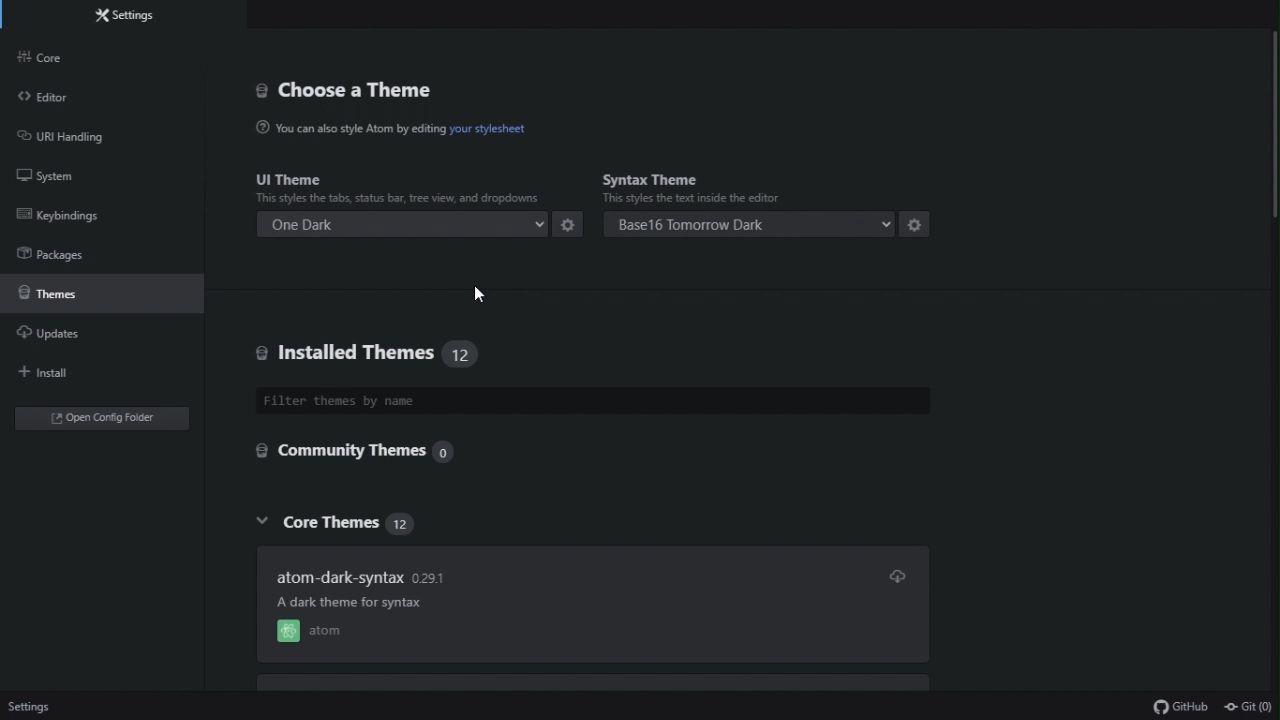 This screenshot has width=1280, height=720. Describe the element at coordinates (80, 251) in the screenshot. I see `Packages` at that location.